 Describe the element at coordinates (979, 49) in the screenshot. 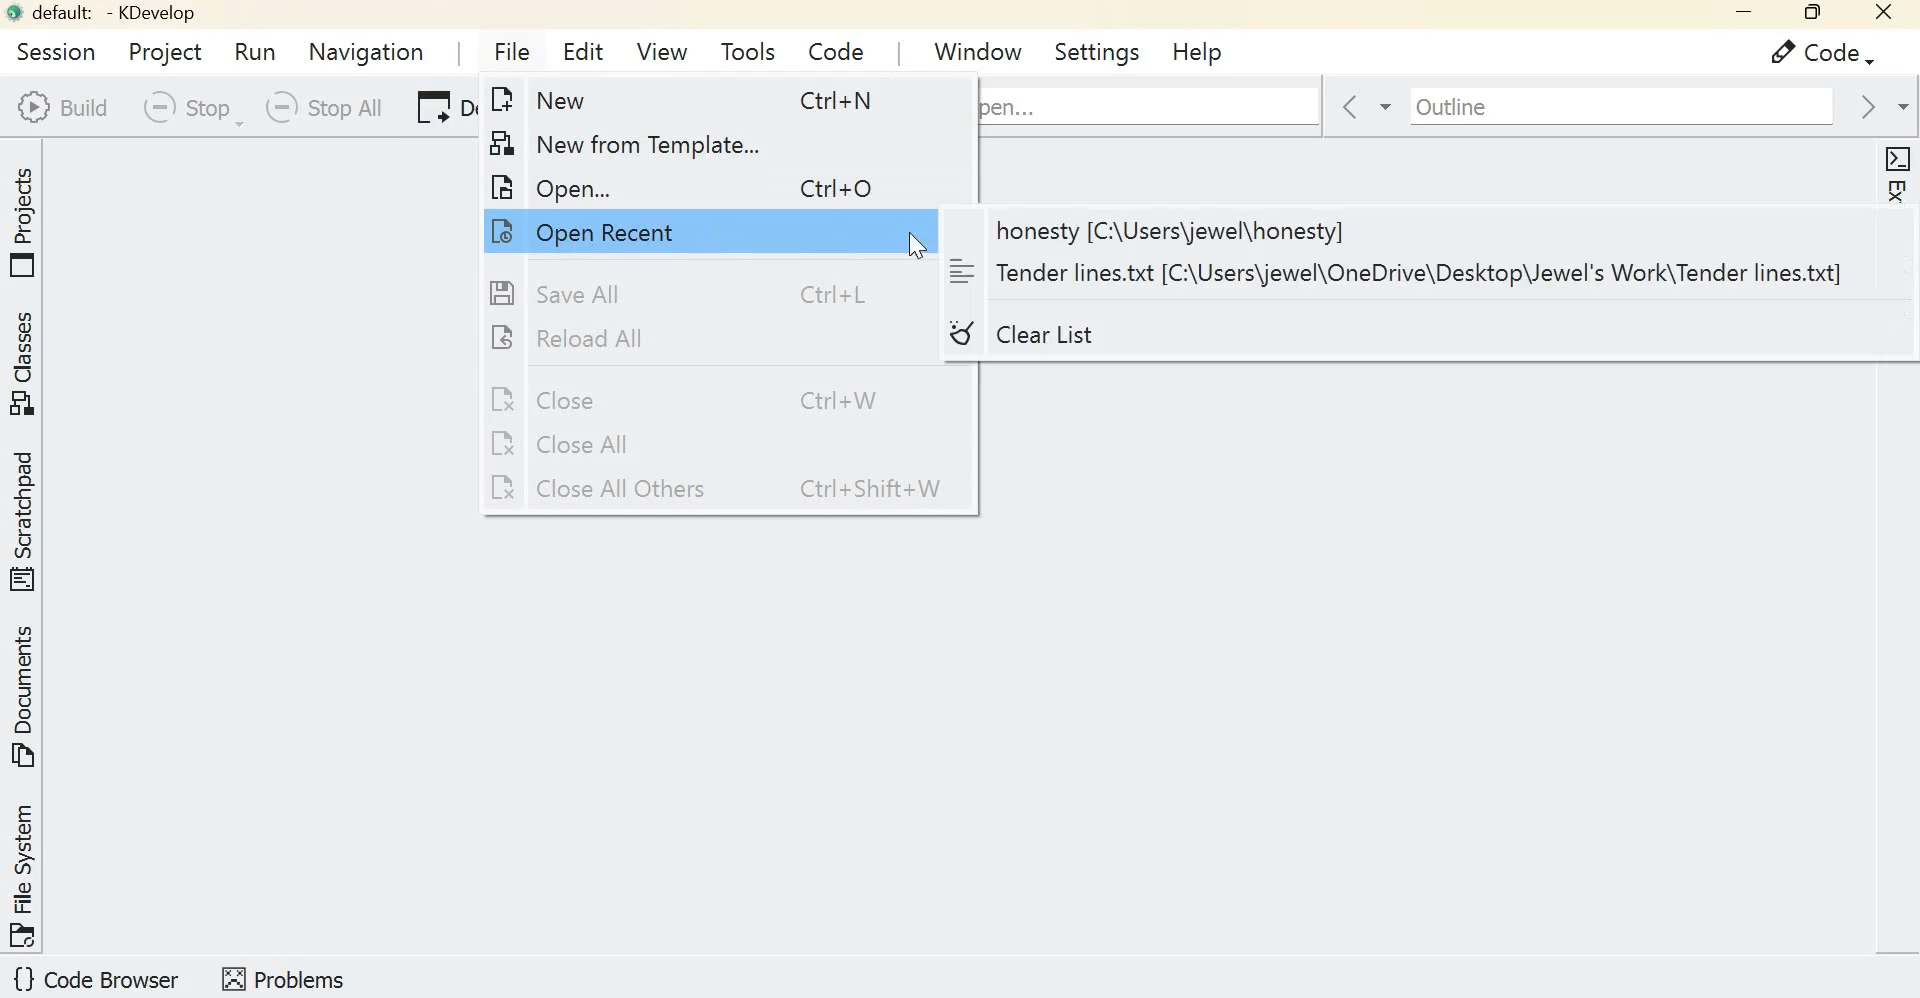

I see `Window` at that location.